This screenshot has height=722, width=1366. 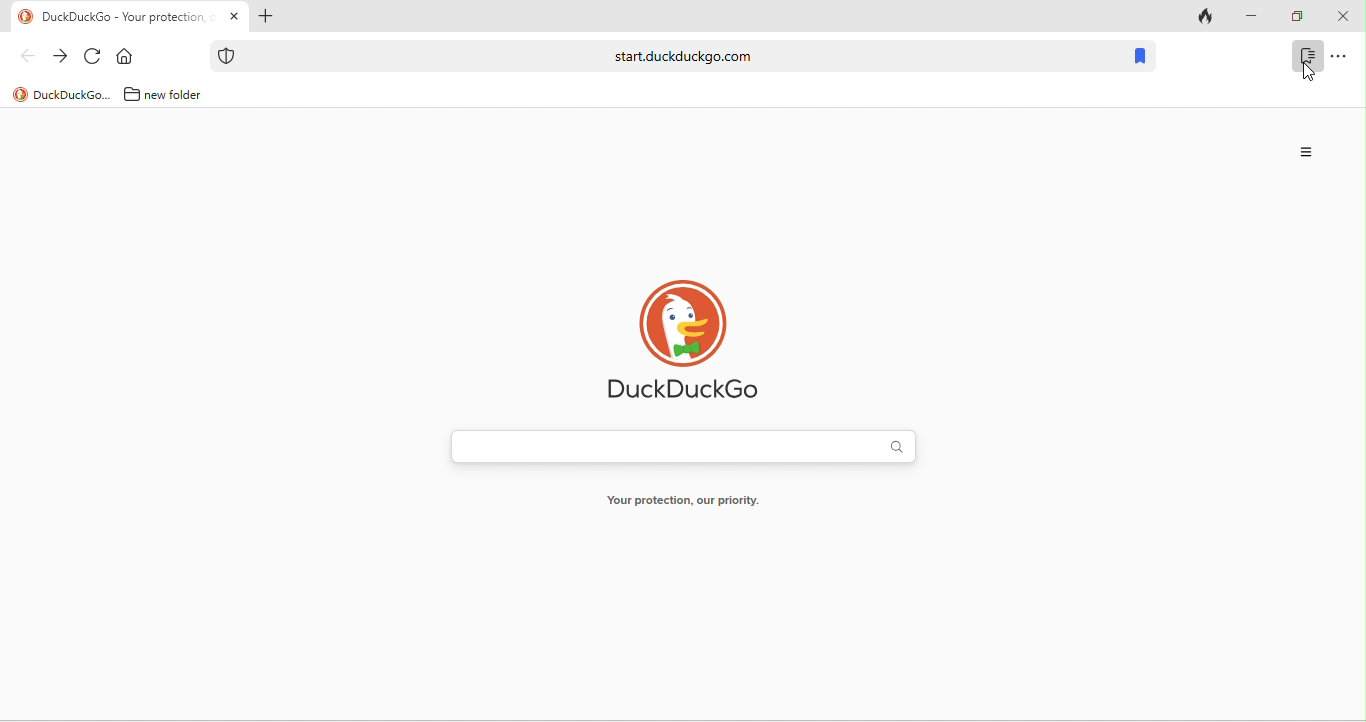 I want to click on your protection, our priority., so click(x=683, y=500).